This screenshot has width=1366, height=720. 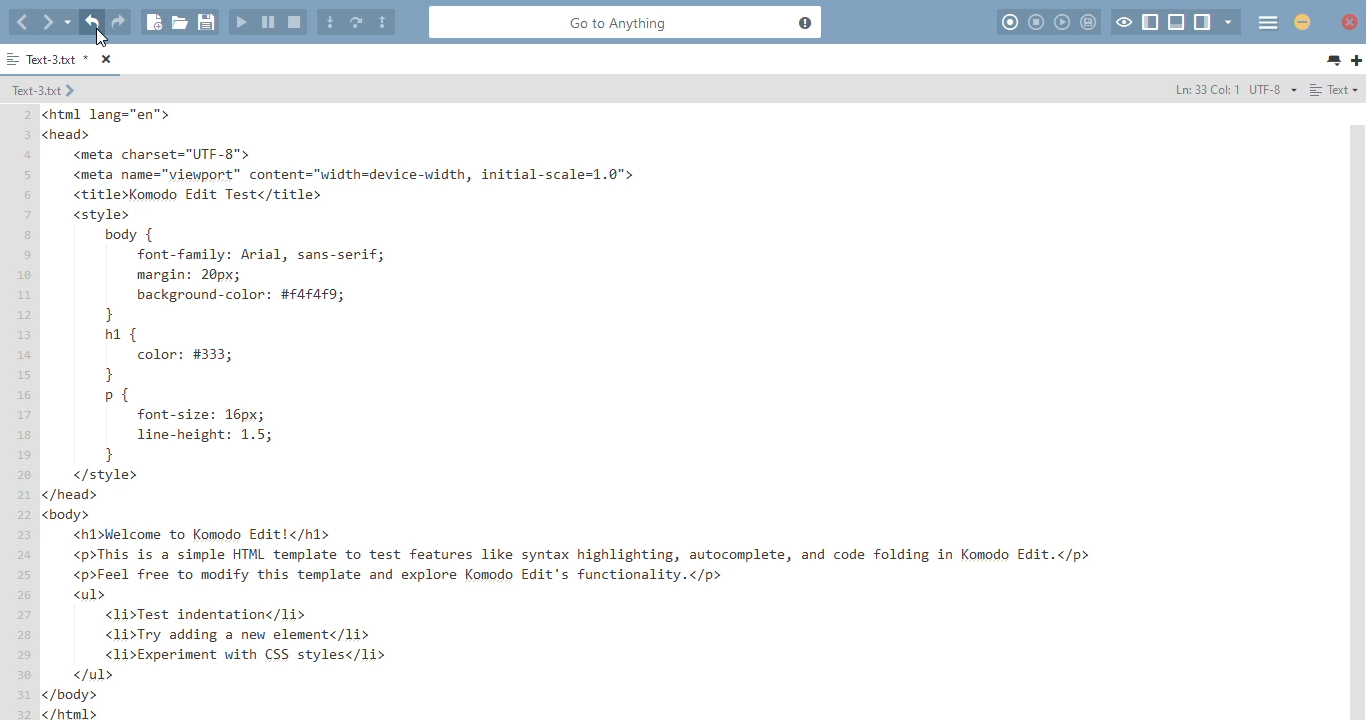 What do you see at coordinates (1268, 23) in the screenshot?
I see `menu` at bounding box center [1268, 23].